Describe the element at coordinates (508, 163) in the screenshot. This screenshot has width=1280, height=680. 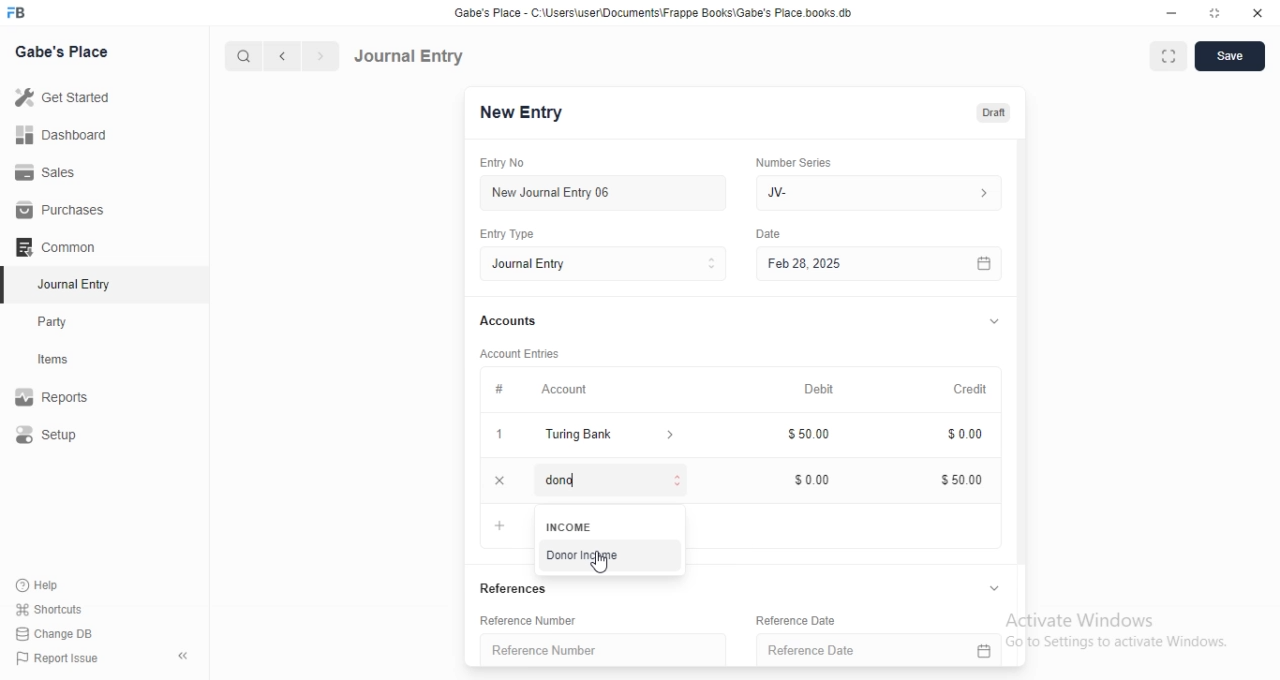
I see `Entry No.` at that location.